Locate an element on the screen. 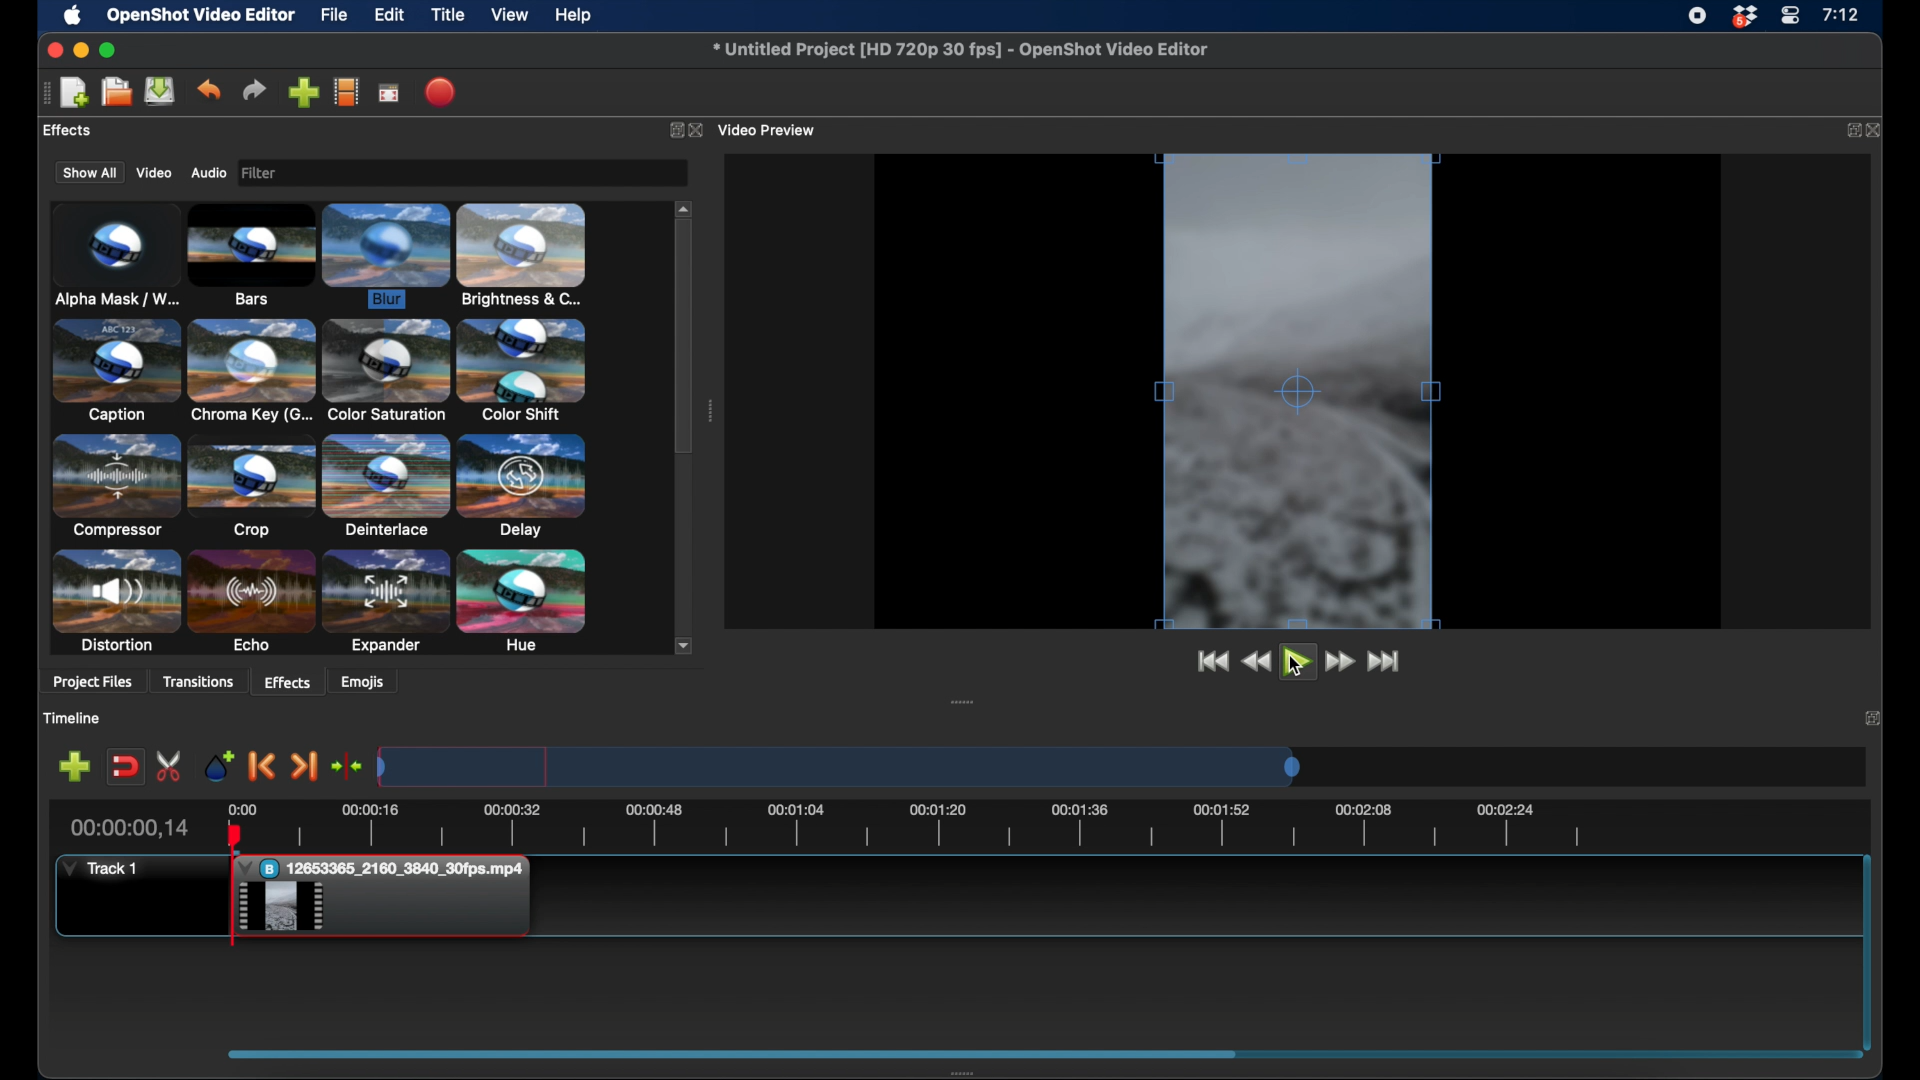 Image resolution: width=1920 pixels, height=1080 pixels. deinterlace is located at coordinates (386, 485).